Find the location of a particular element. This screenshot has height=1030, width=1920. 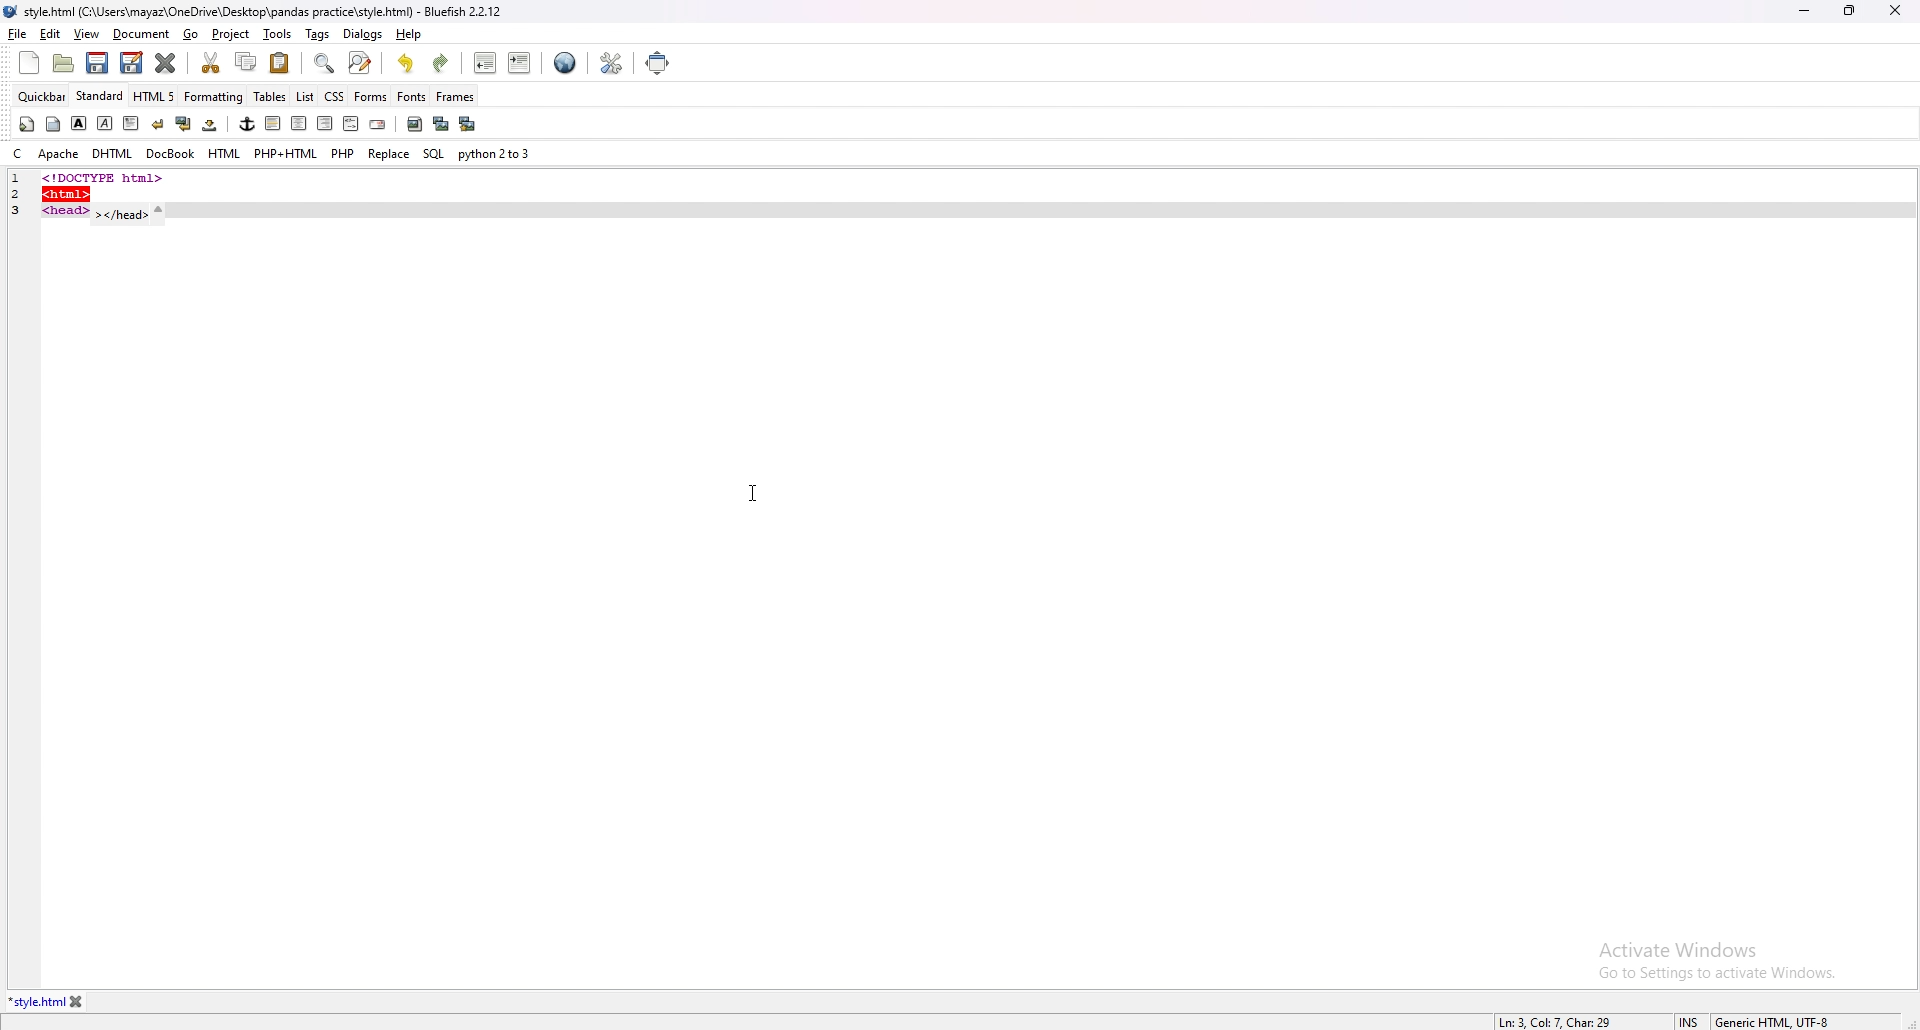

html 5 is located at coordinates (156, 97).